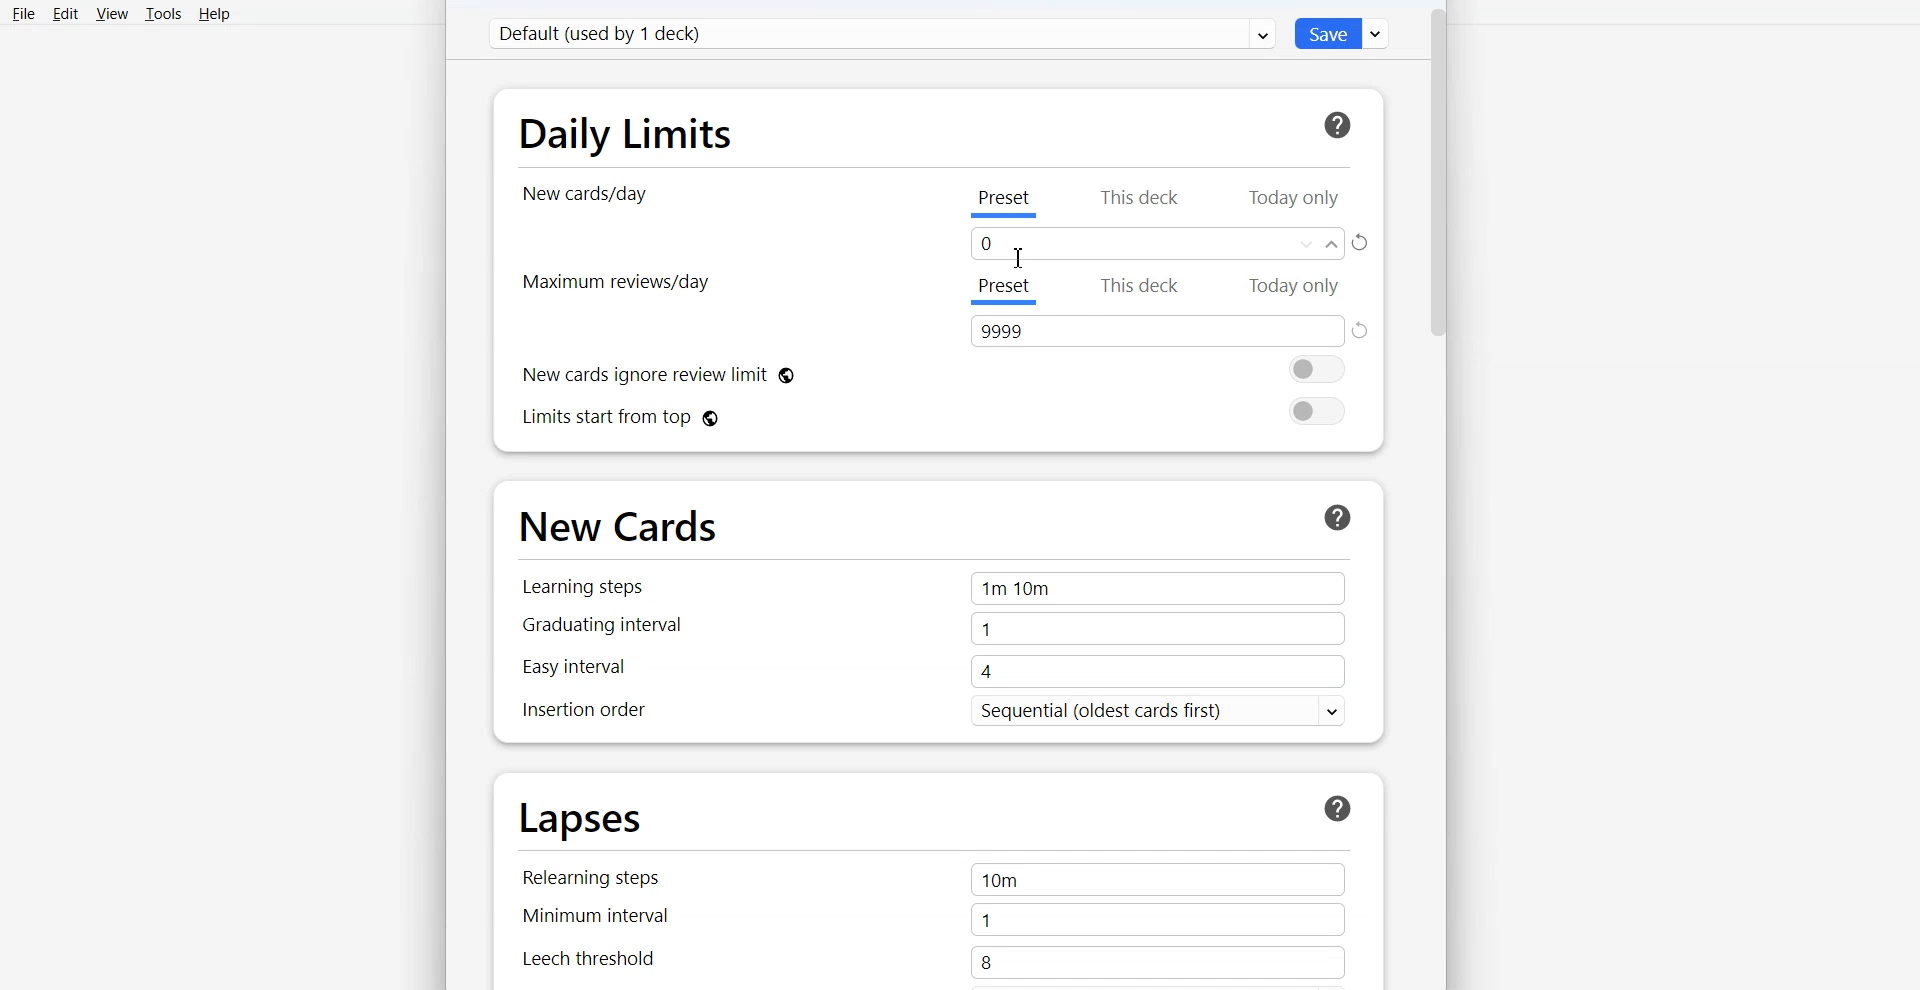 The width and height of the screenshot is (1920, 990). Describe the element at coordinates (1147, 288) in the screenshot. I see `This deck` at that location.